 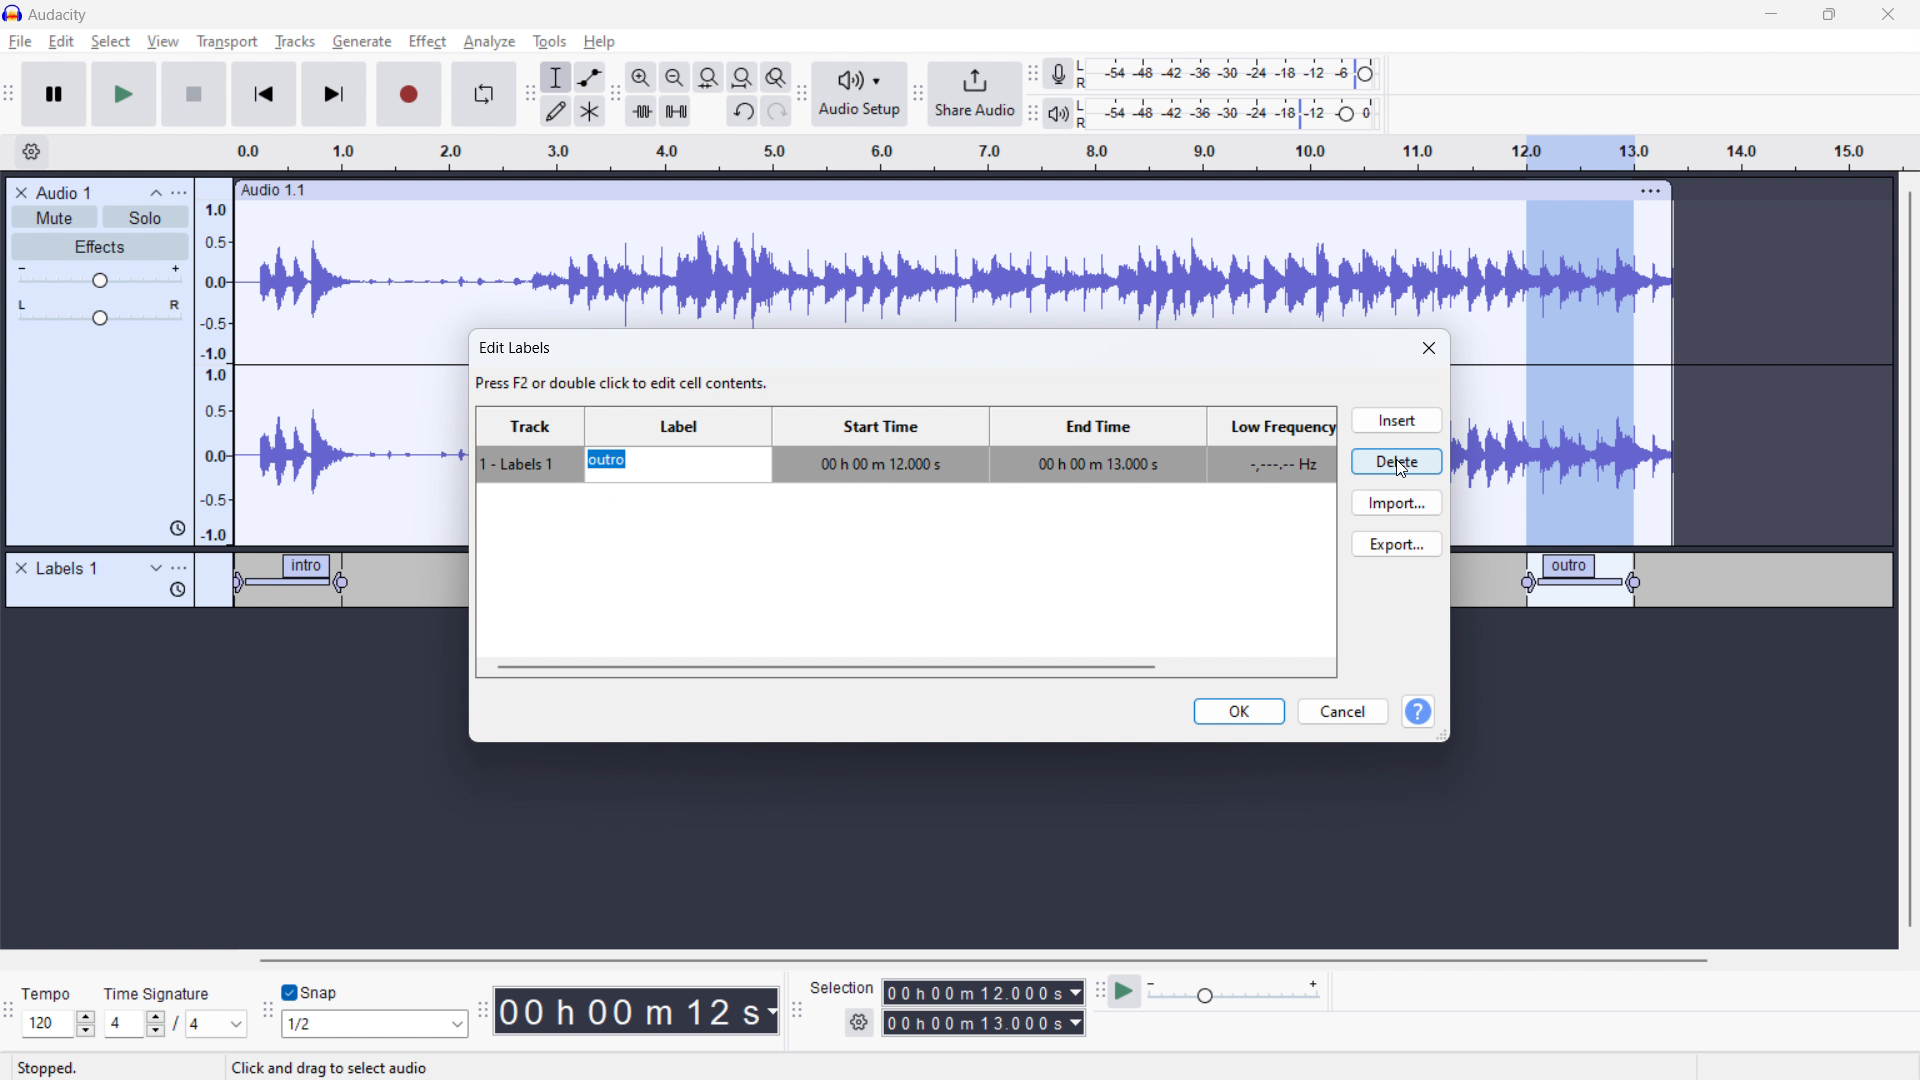 I want to click on selection settings, so click(x=860, y=1023).